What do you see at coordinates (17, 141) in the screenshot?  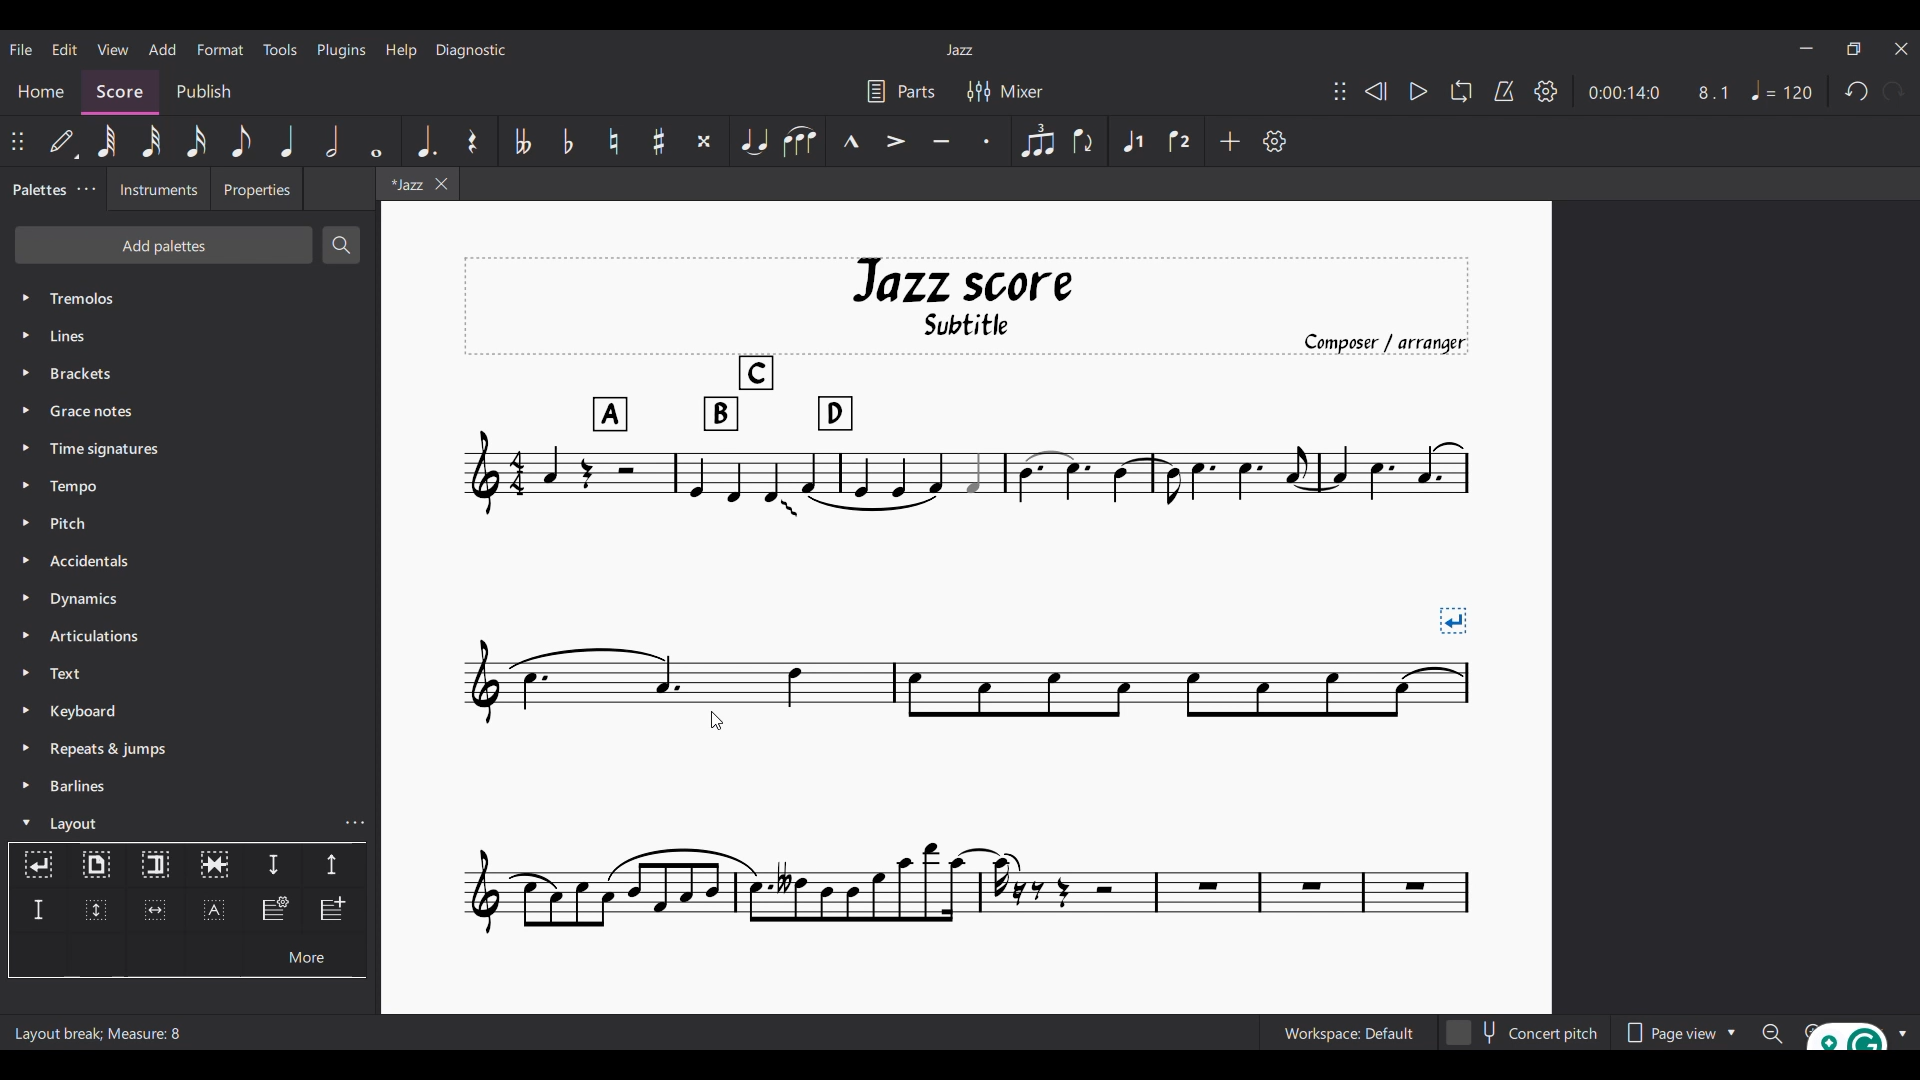 I see `Change position` at bounding box center [17, 141].